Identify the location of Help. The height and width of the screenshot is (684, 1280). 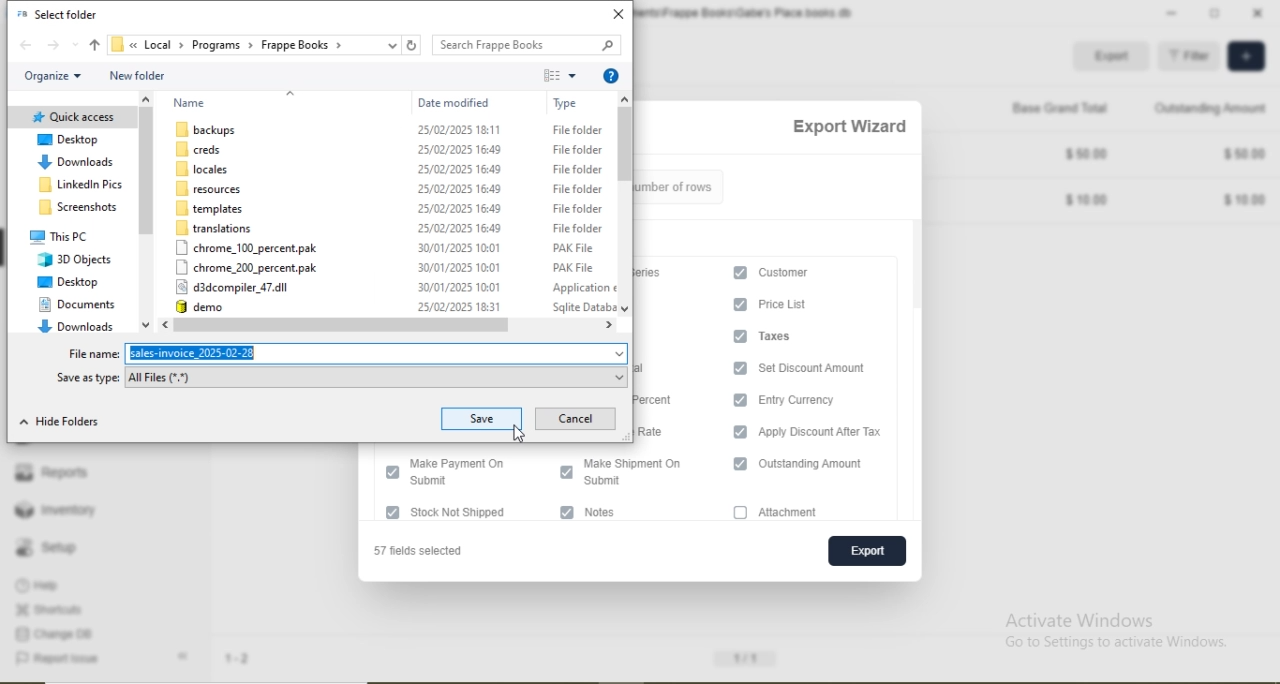
(50, 584).